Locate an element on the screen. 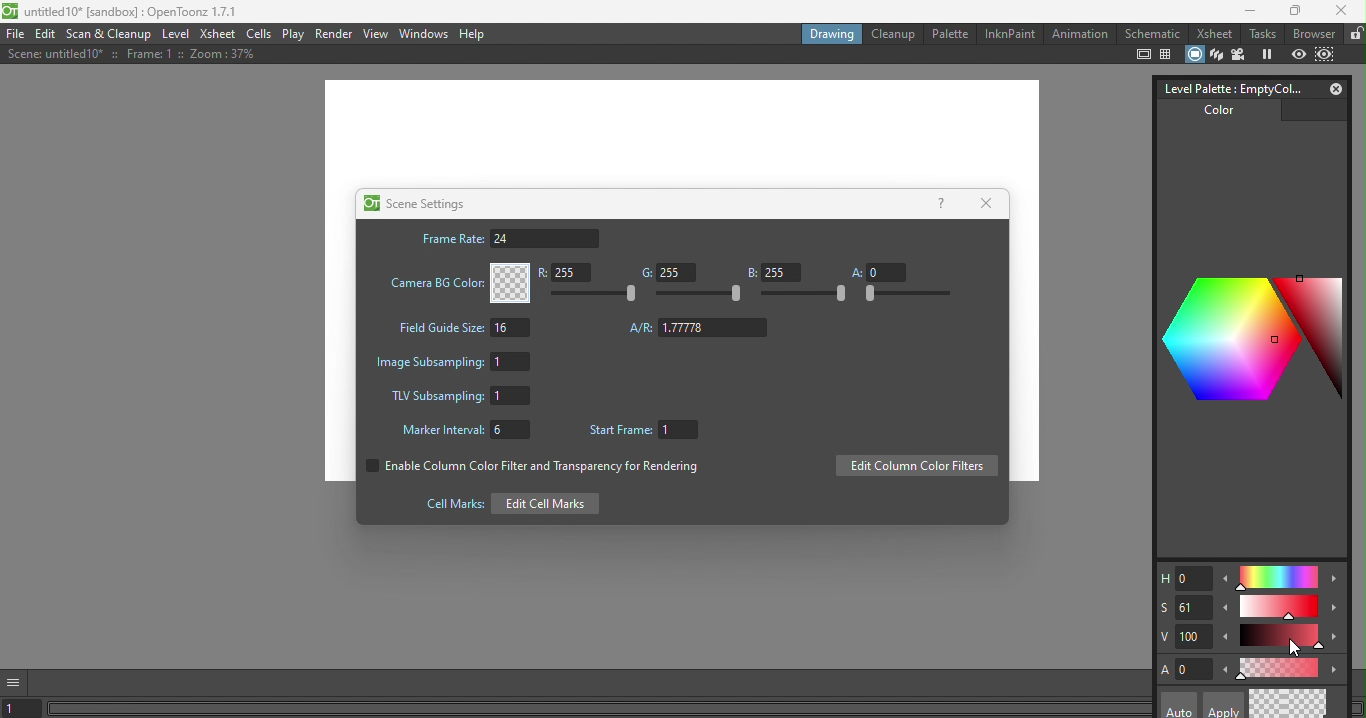 The height and width of the screenshot is (718, 1366). Camera view is located at coordinates (1241, 54).